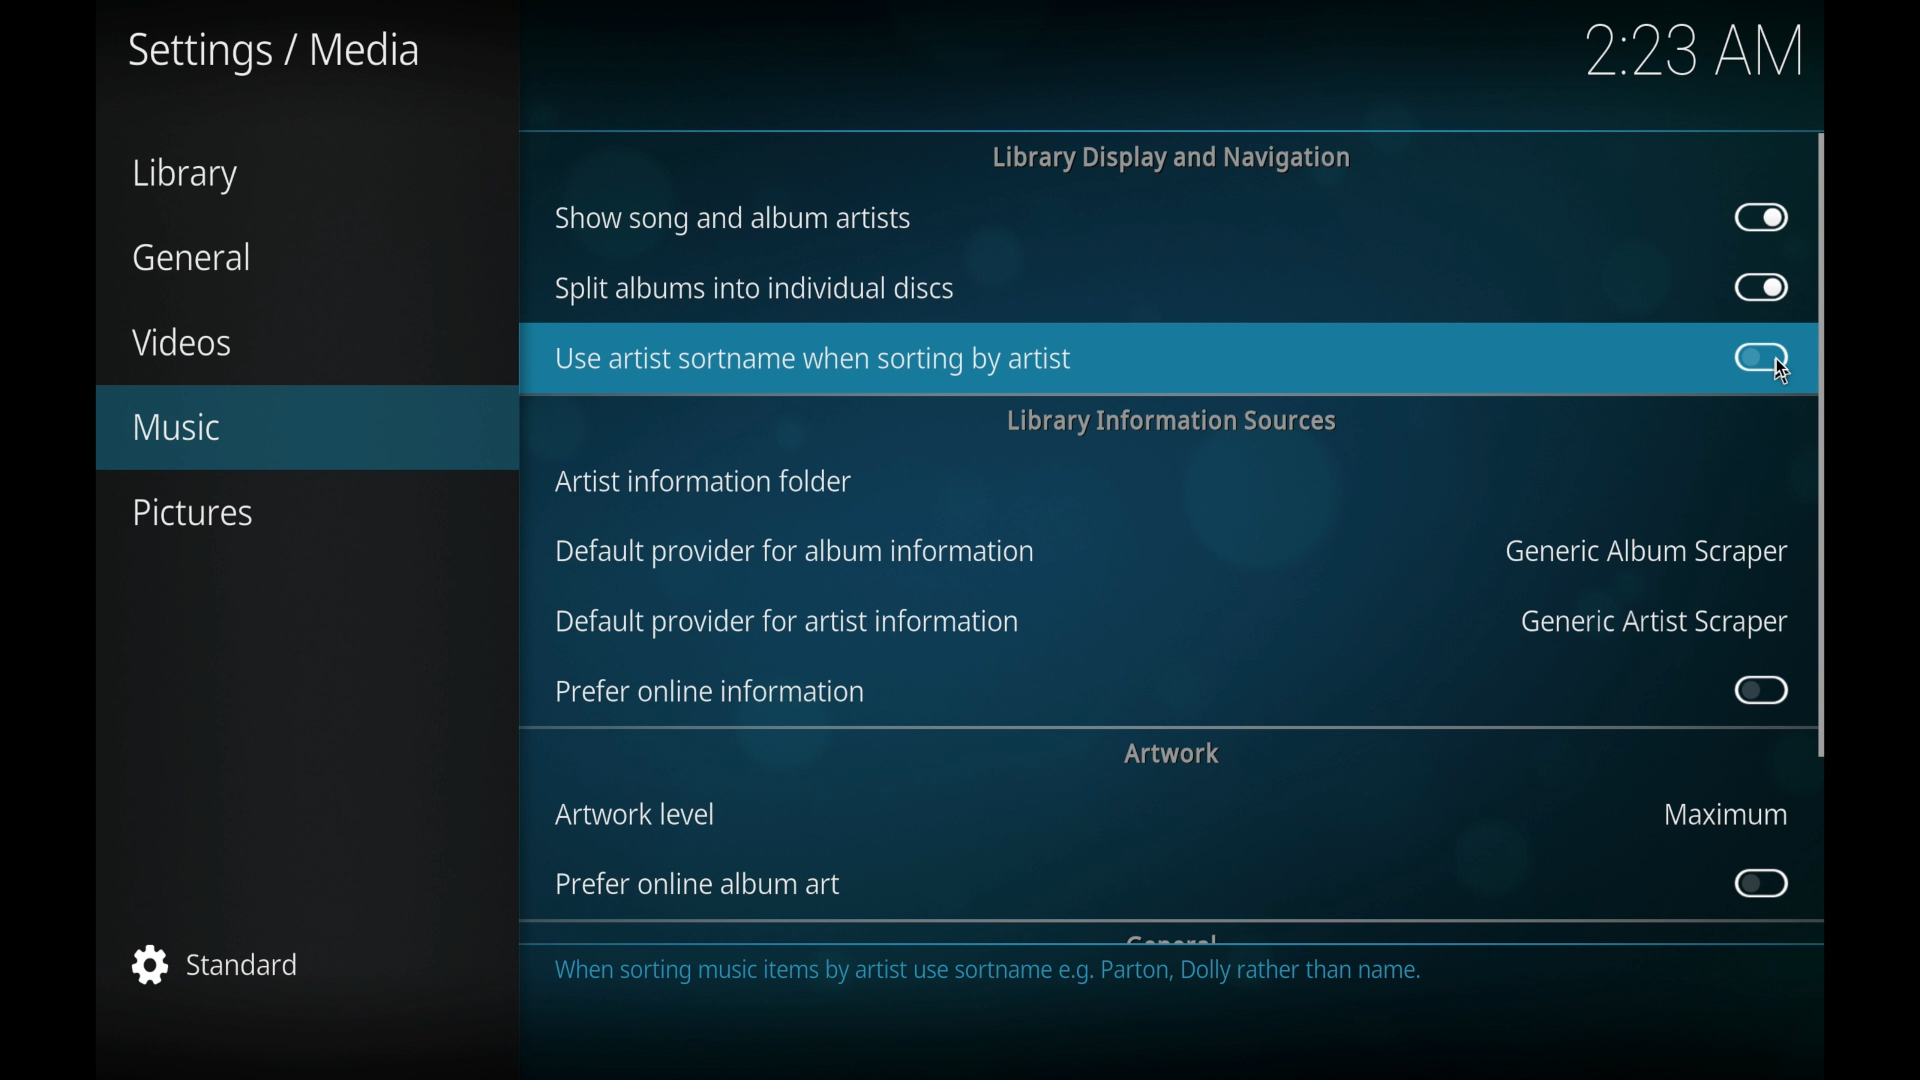  I want to click on toggle button, so click(1759, 883).